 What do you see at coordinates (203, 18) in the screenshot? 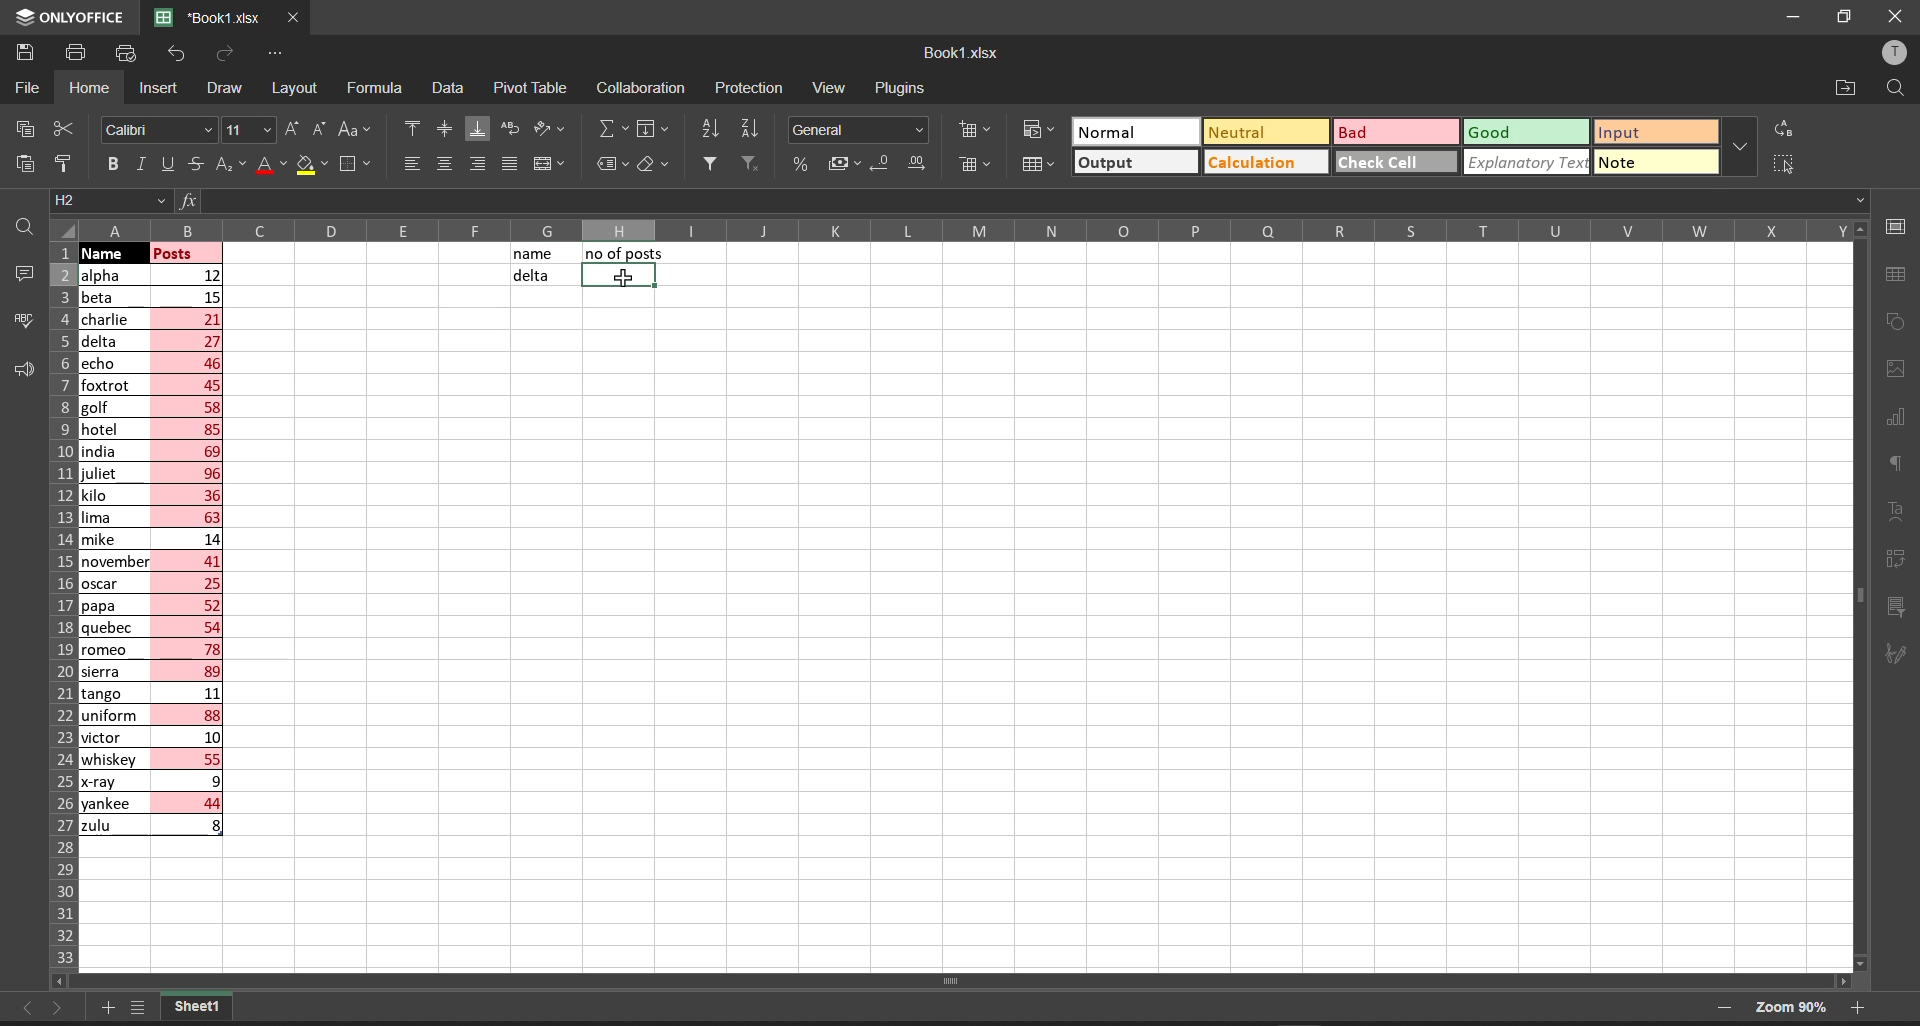
I see `'Book1.xlsx` at bounding box center [203, 18].